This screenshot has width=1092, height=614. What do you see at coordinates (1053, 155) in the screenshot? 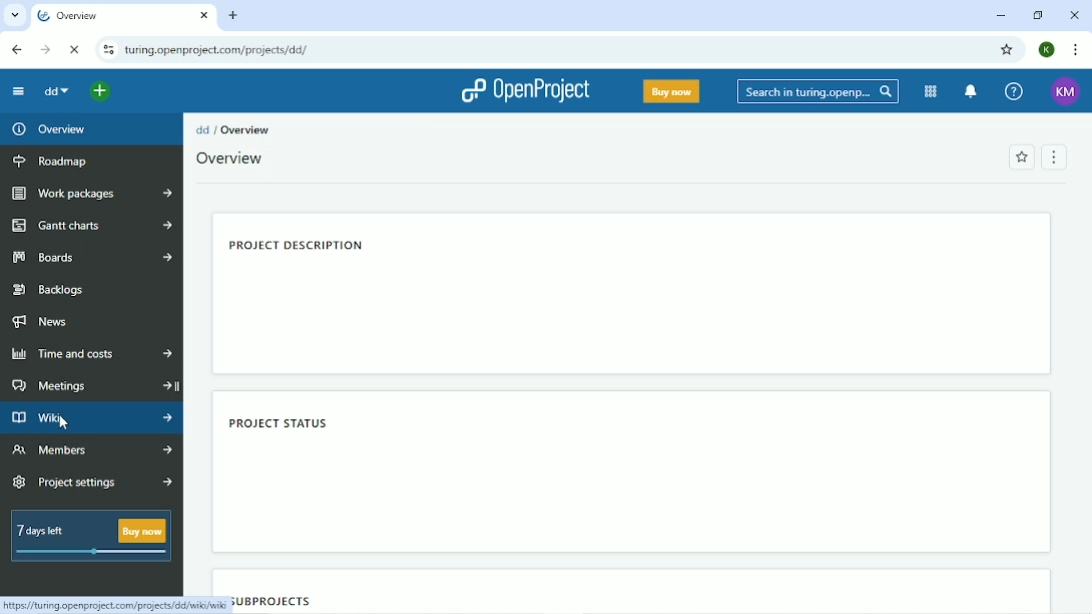
I see `Menu` at bounding box center [1053, 155].